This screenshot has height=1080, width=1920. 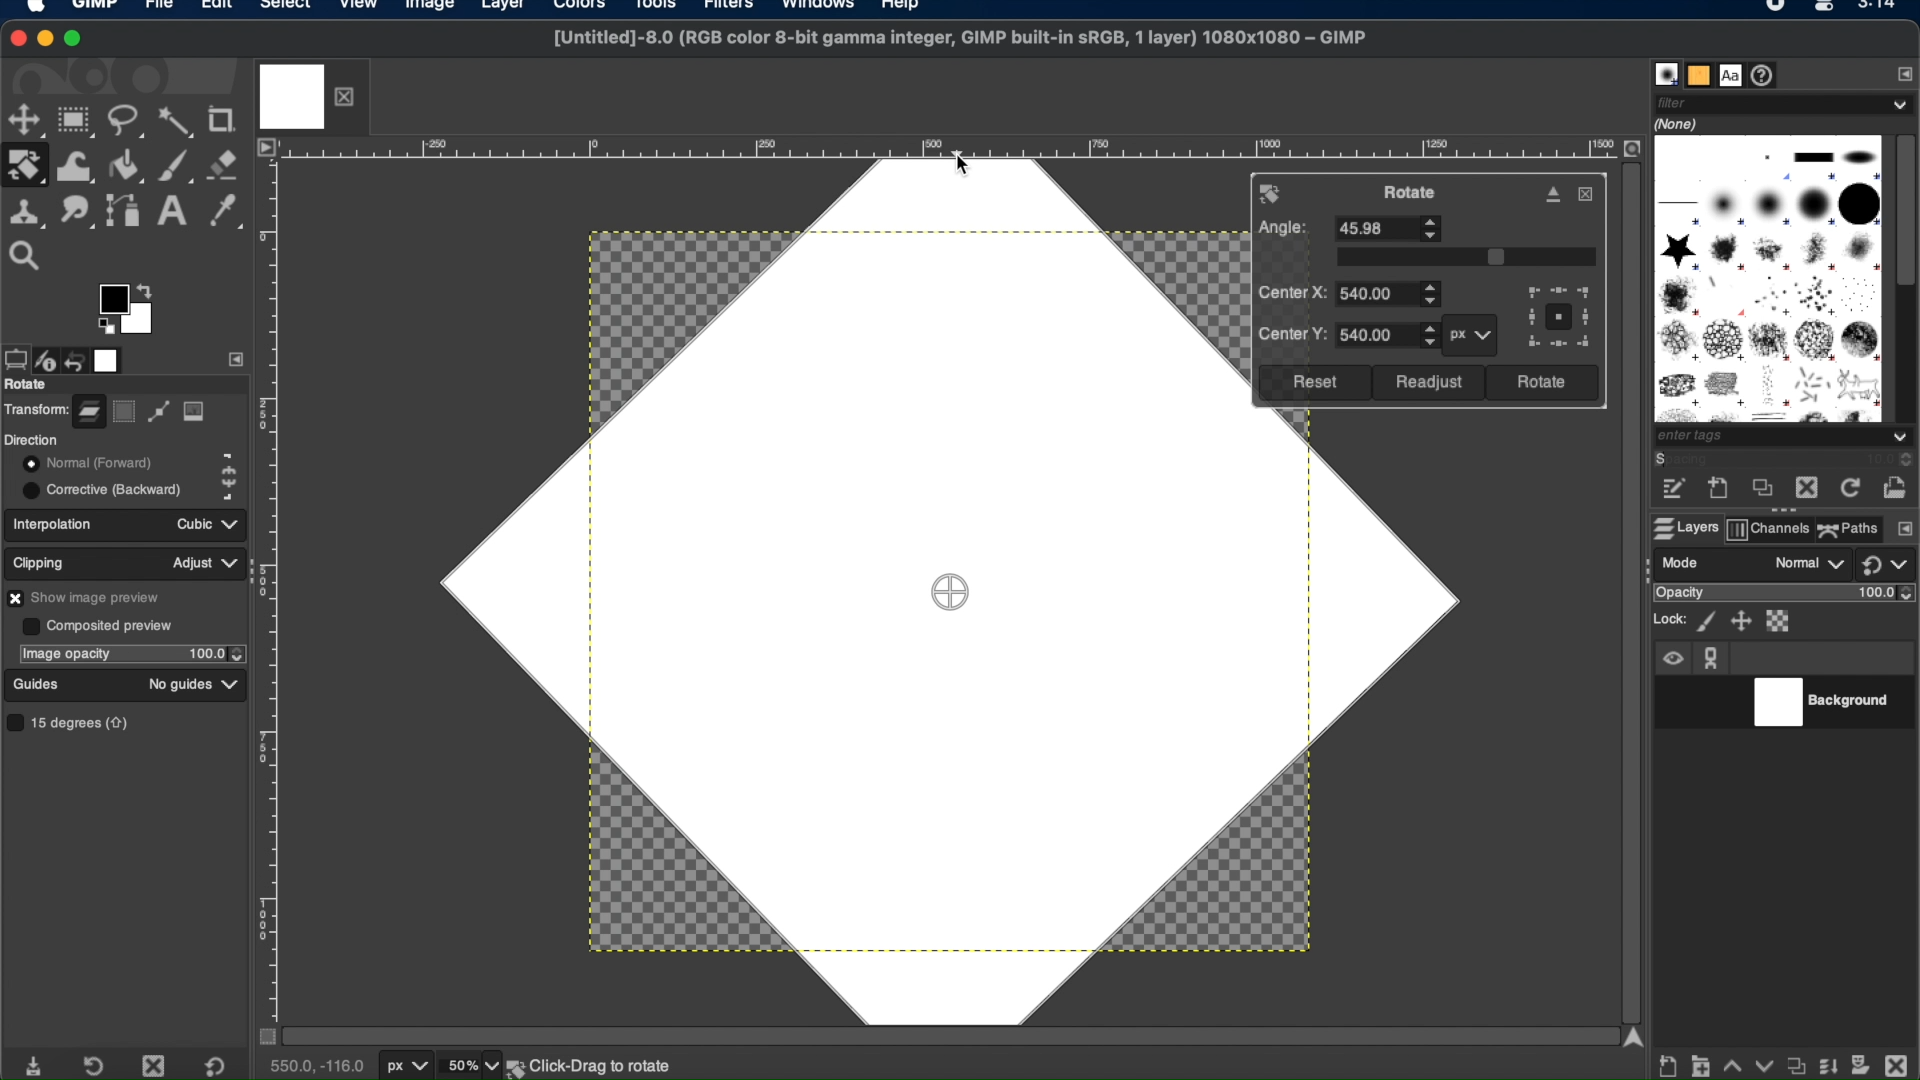 I want to click on side bar settings, so click(x=237, y=358).